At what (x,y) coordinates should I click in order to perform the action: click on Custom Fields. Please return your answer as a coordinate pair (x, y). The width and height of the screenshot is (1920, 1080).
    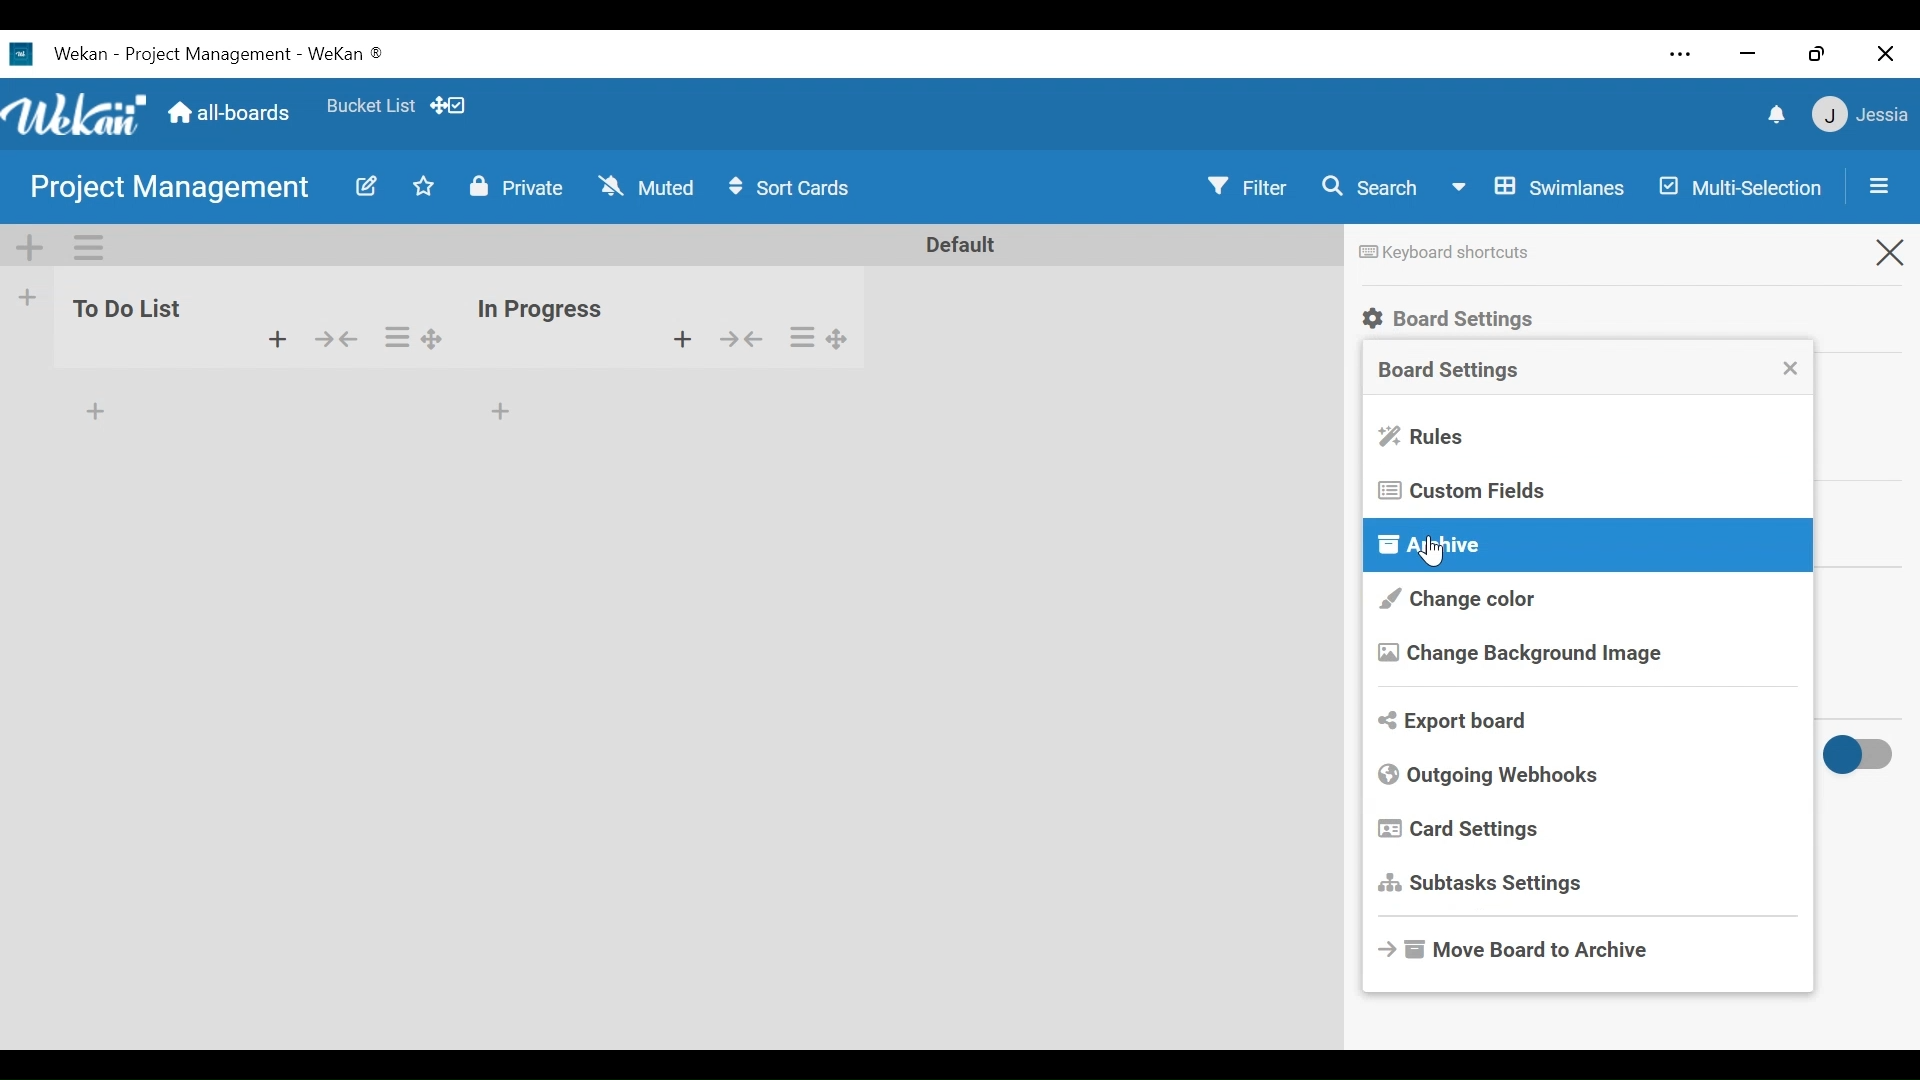
    Looking at the image, I should click on (1459, 489).